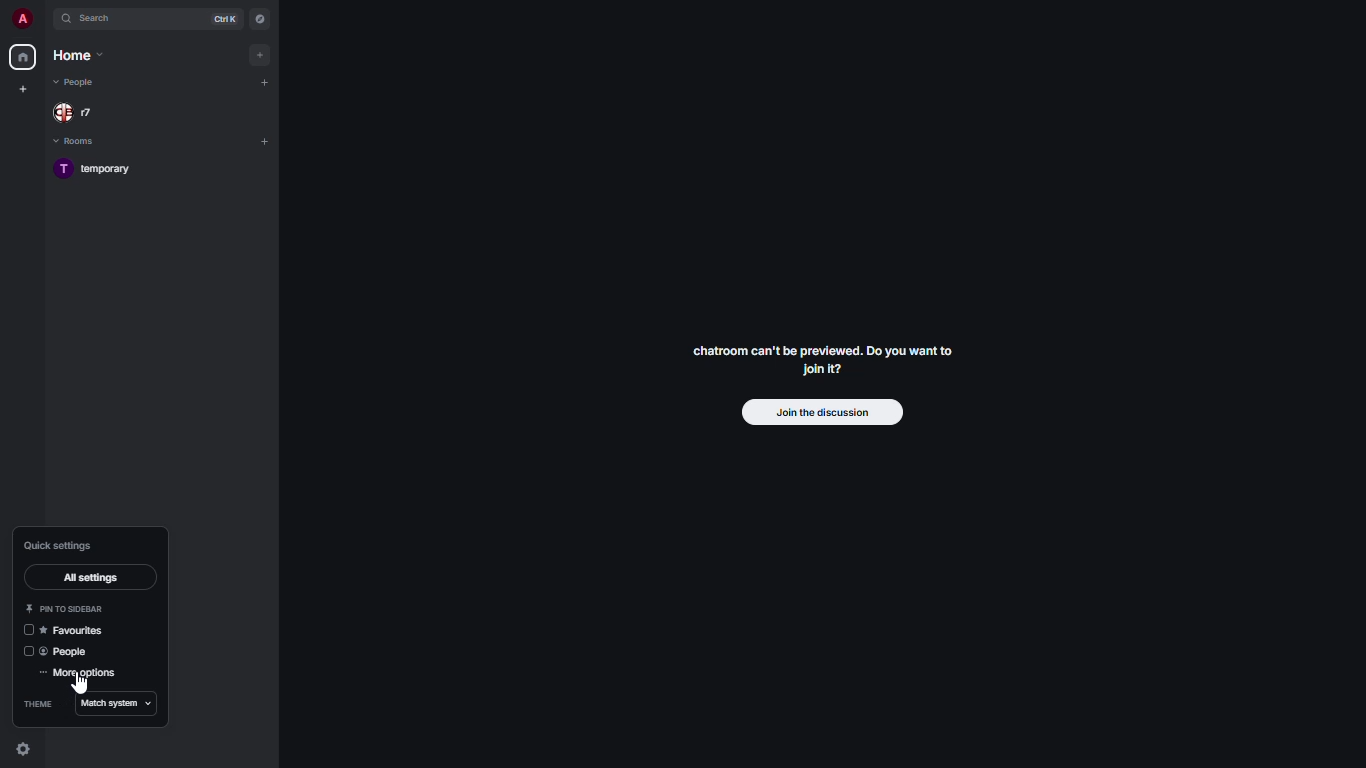 The width and height of the screenshot is (1366, 768). What do you see at coordinates (27, 87) in the screenshot?
I see `create new space` at bounding box center [27, 87].